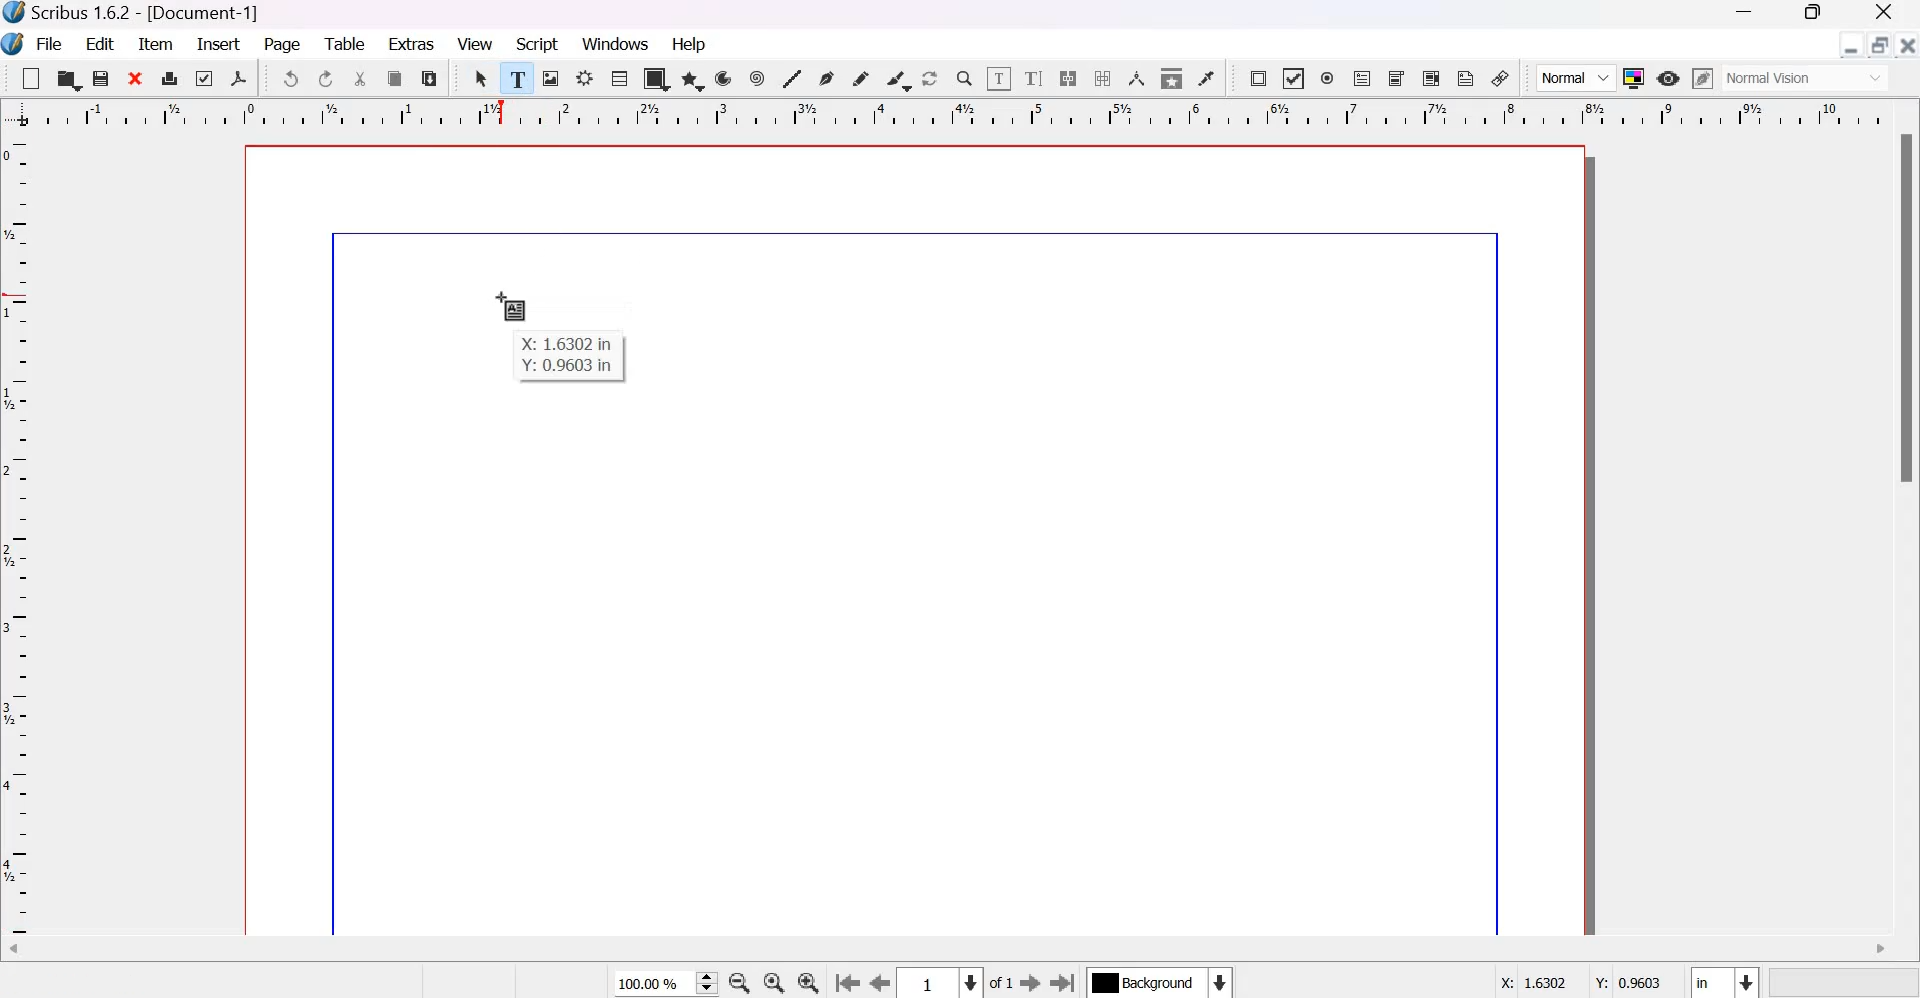 This screenshot has width=1920, height=998. Describe the element at coordinates (483, 78) in the screenshot. I see `select item` at that location.